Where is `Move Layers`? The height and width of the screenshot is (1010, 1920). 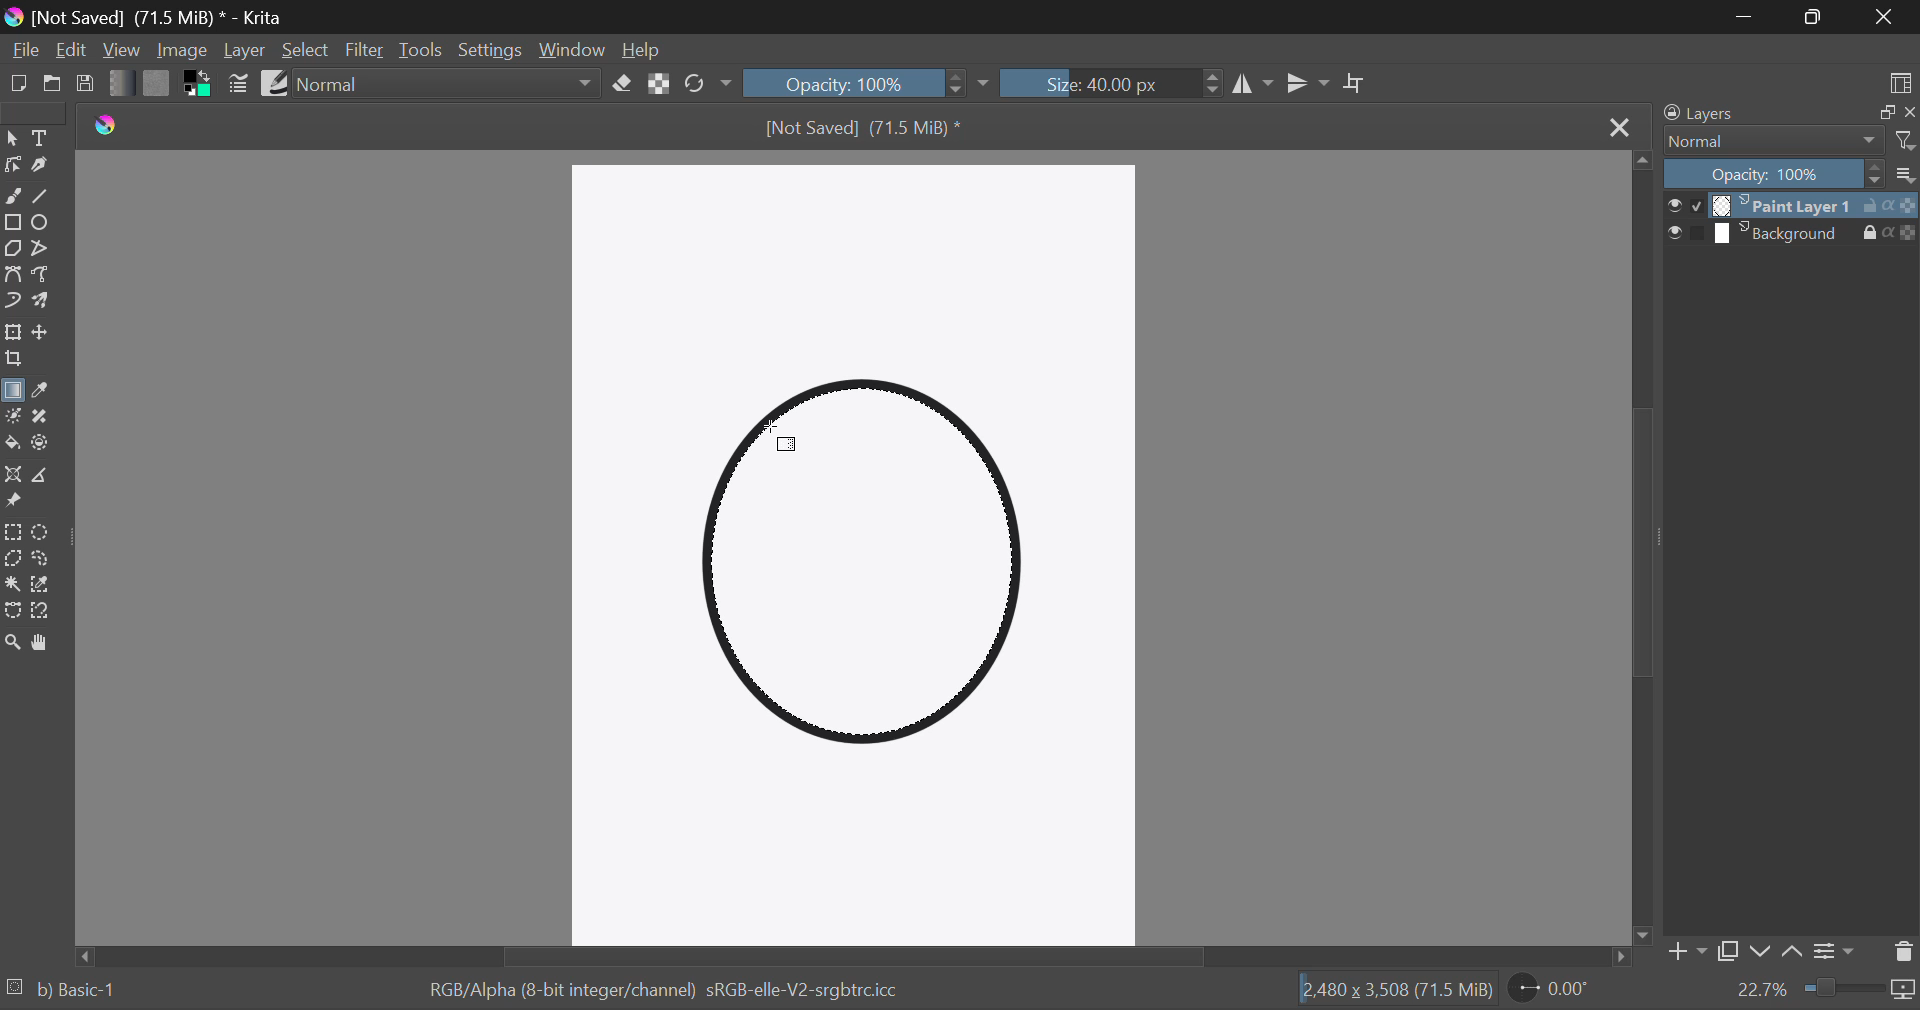 Move Layers is located at coordinates (44, 335).